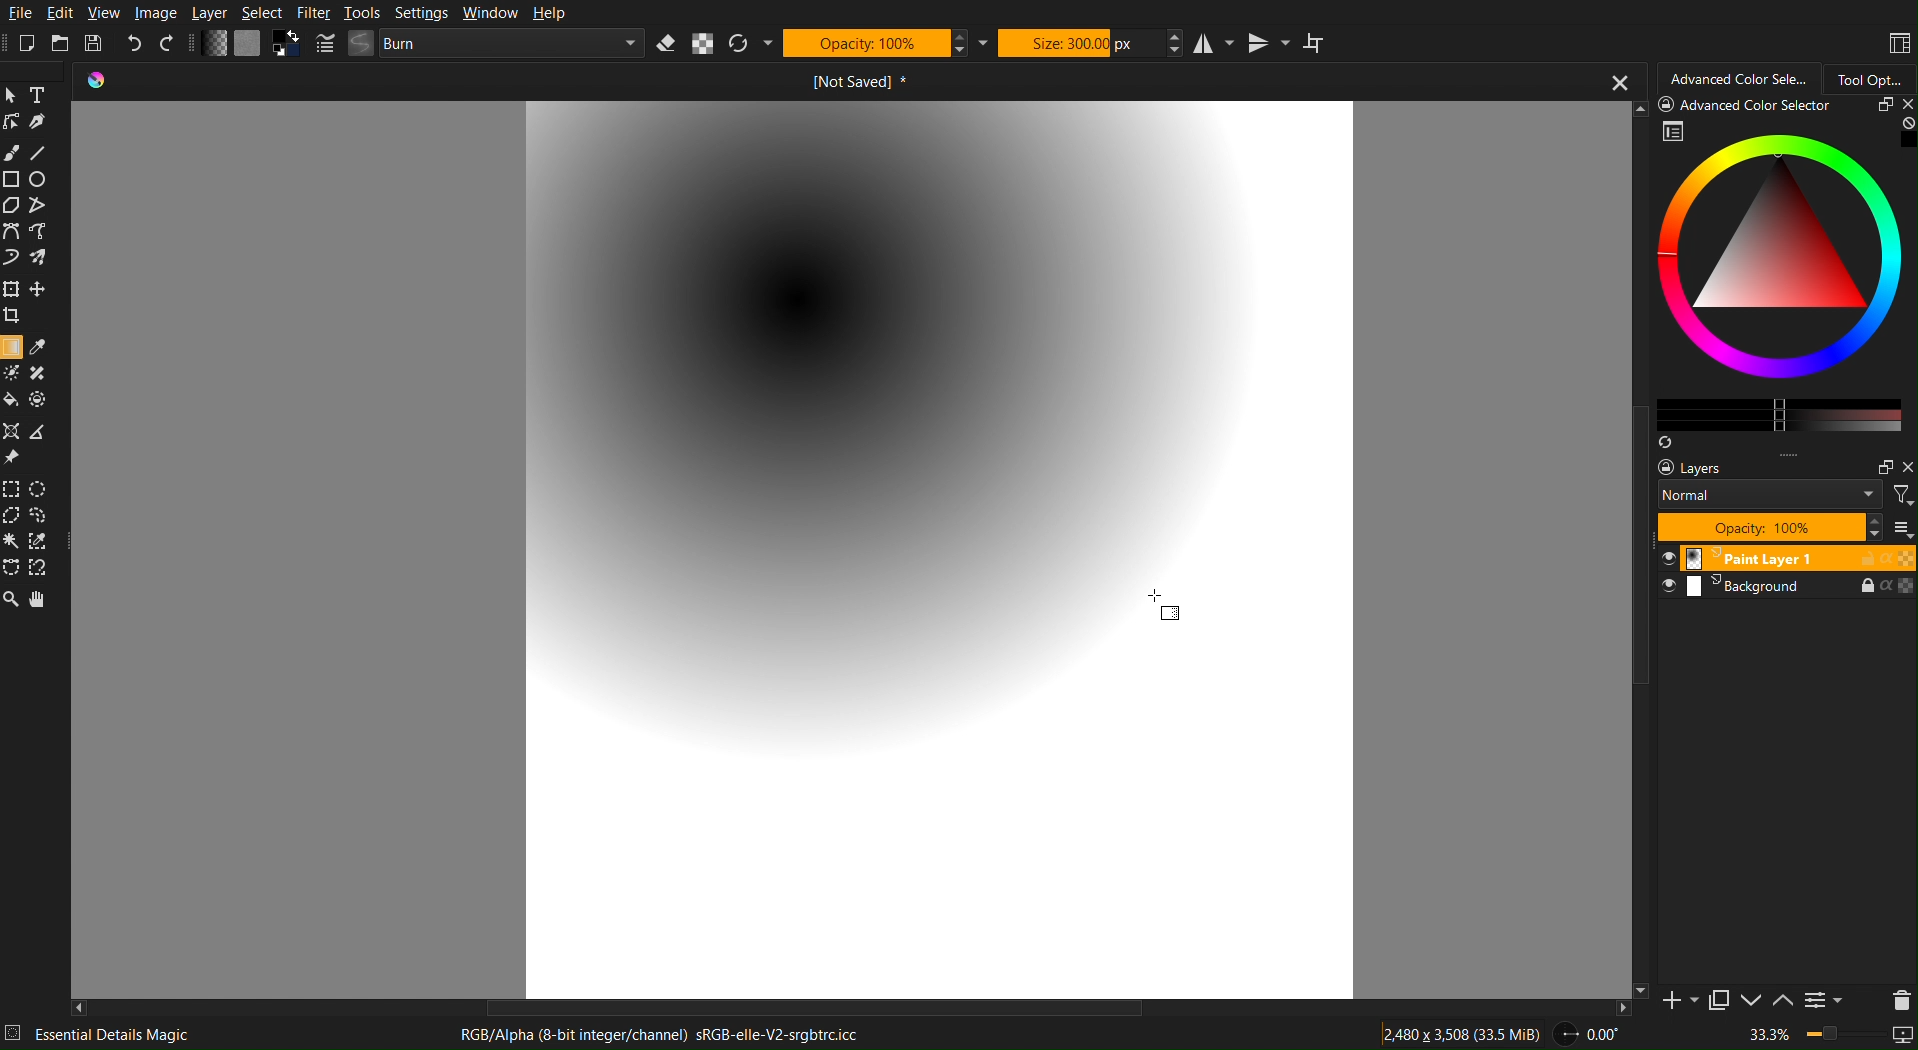 This screenshot has width=1918, height=1050. What do you see at coordinates (16, 1032) in the screenshot?
I see `details` at bounding box center [16, 1032].